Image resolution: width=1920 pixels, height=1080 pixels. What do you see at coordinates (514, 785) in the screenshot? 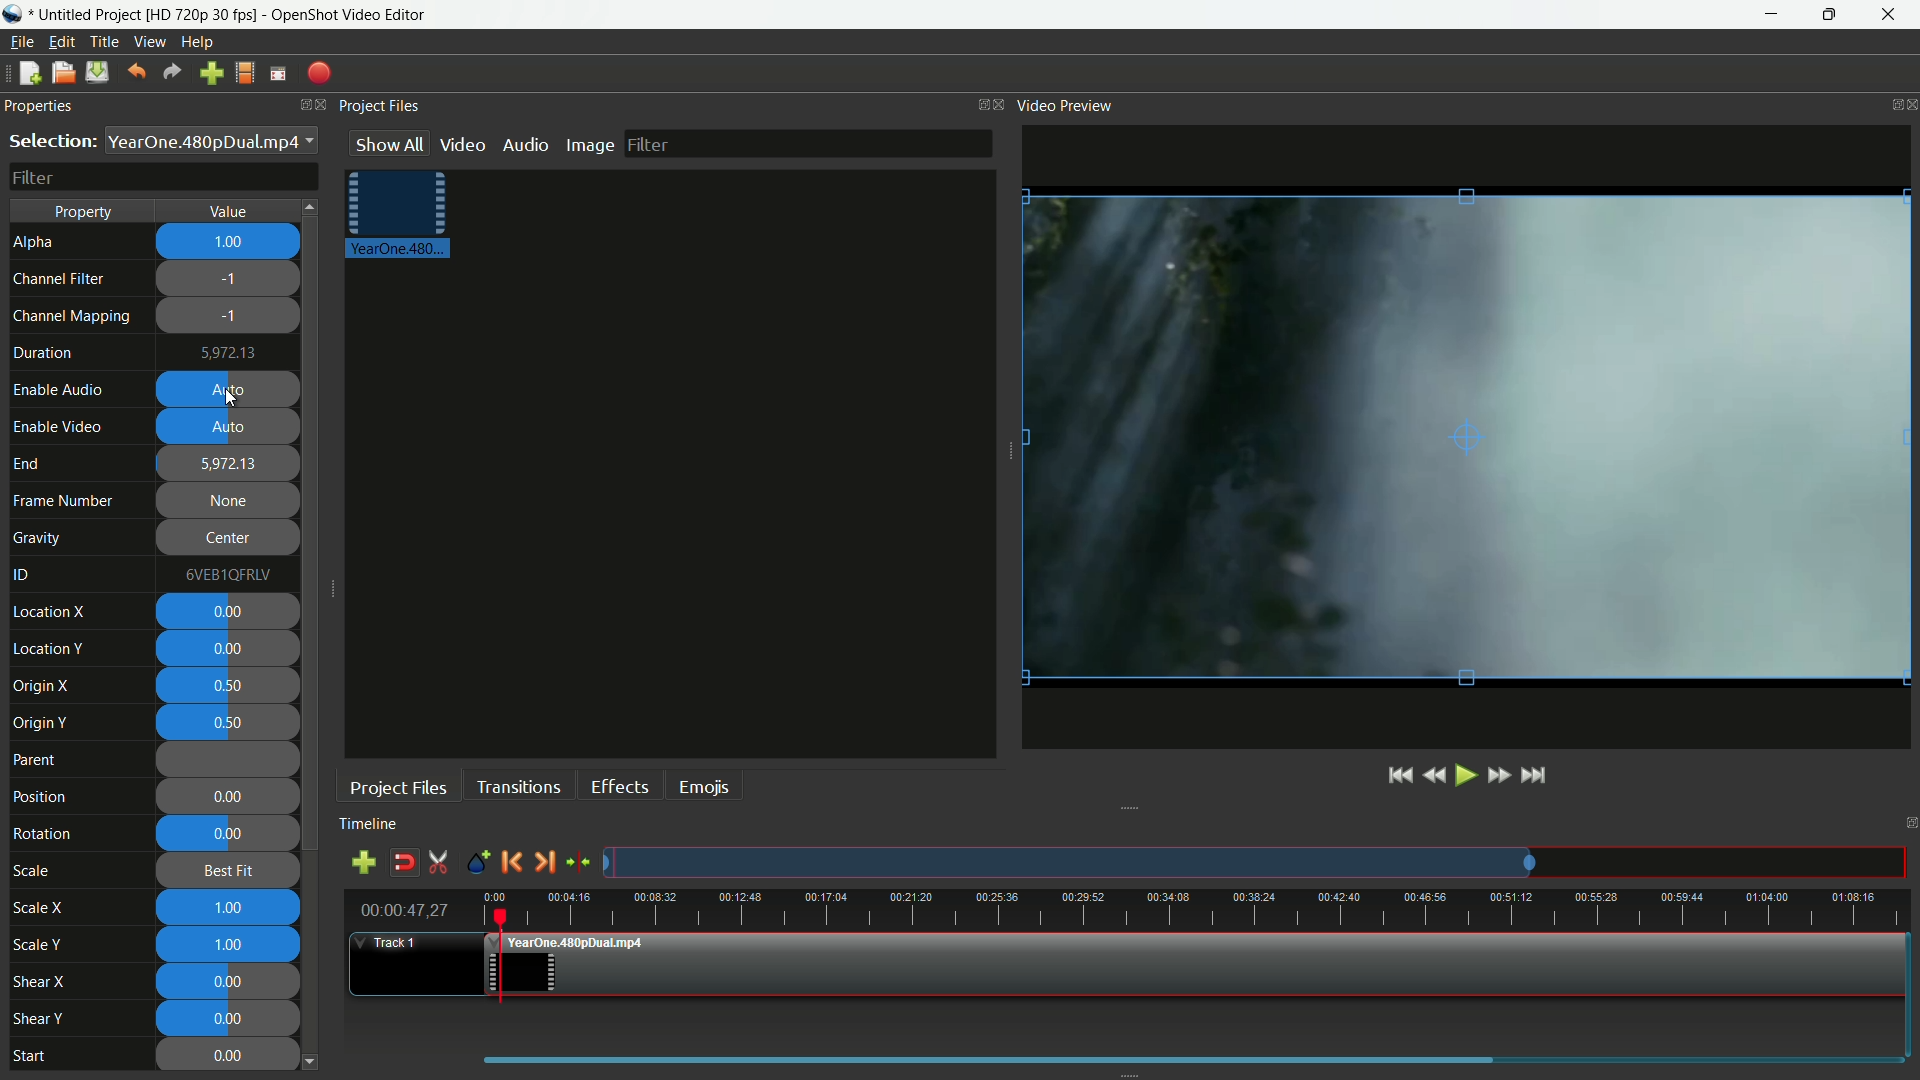
I see `transitions` at bounding box center [514, 785].